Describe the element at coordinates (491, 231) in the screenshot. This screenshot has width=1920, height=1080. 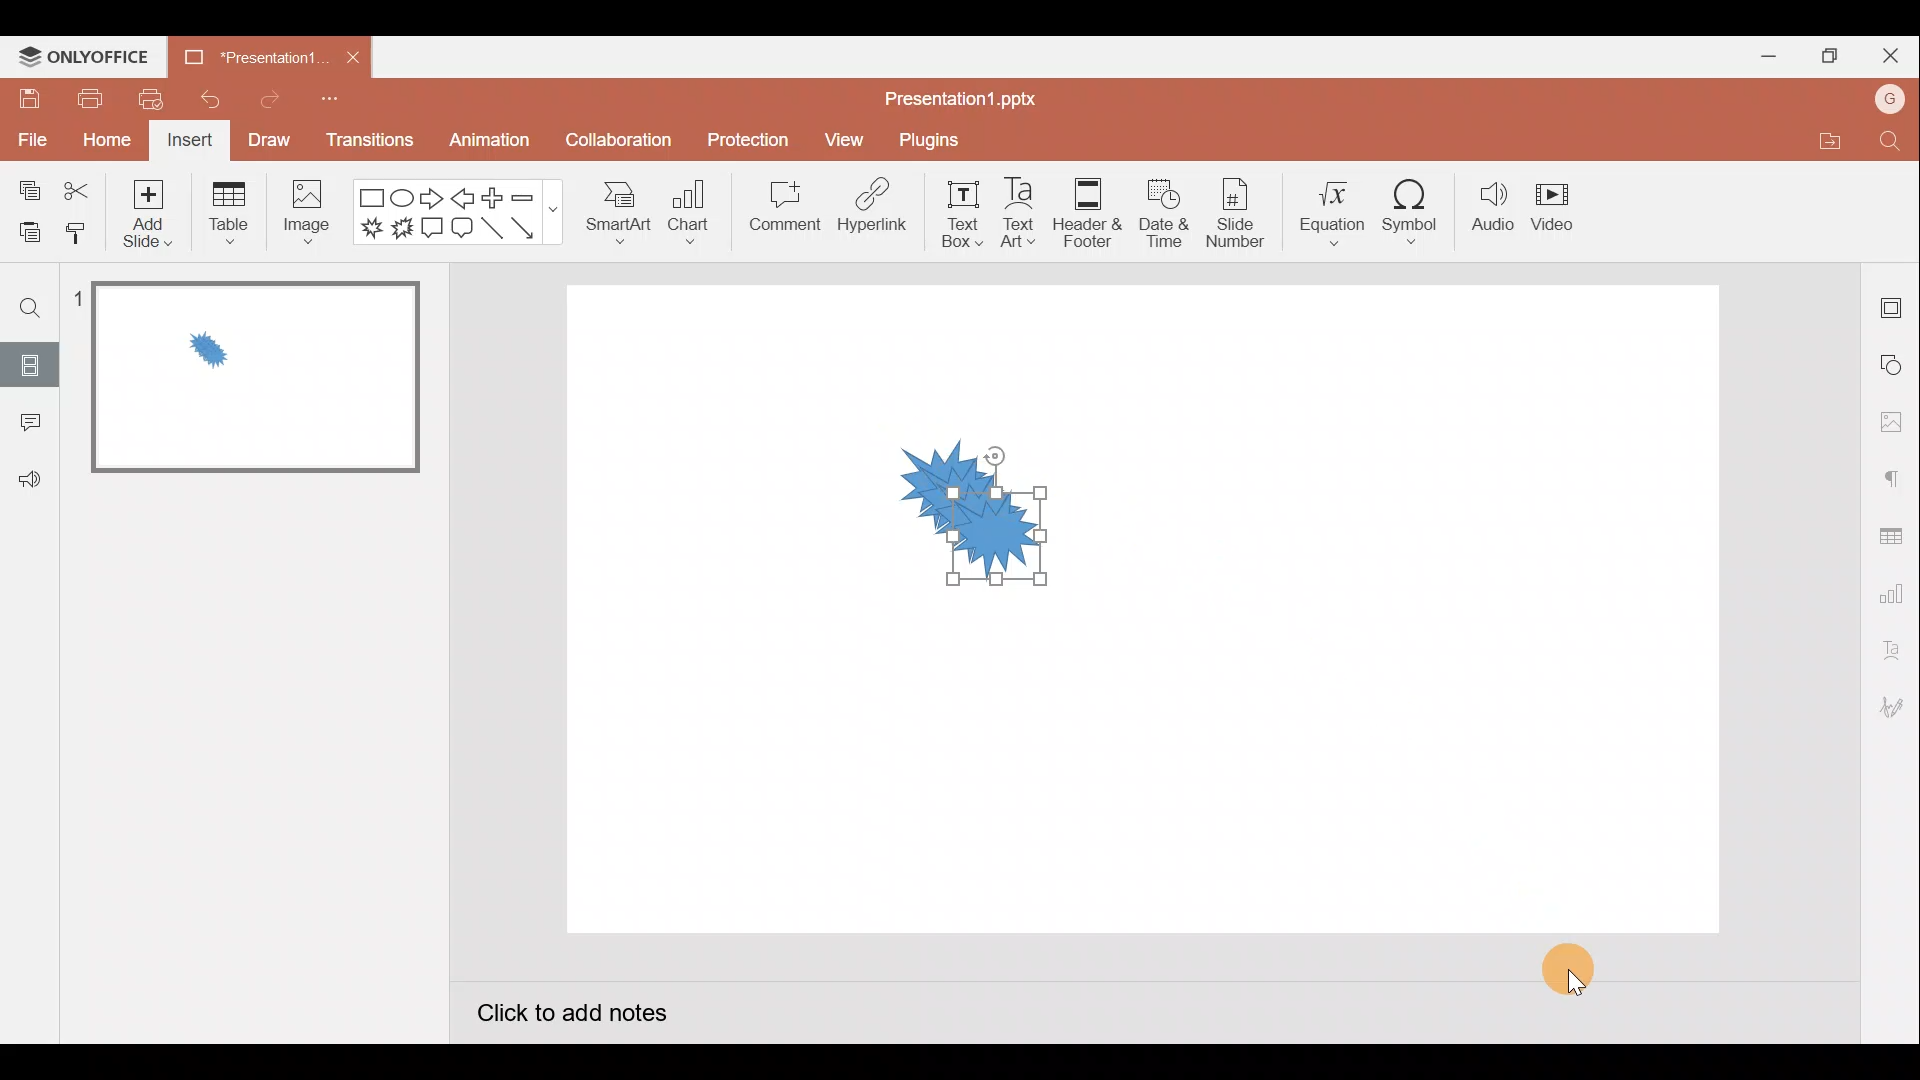
I see `Line` at that location.